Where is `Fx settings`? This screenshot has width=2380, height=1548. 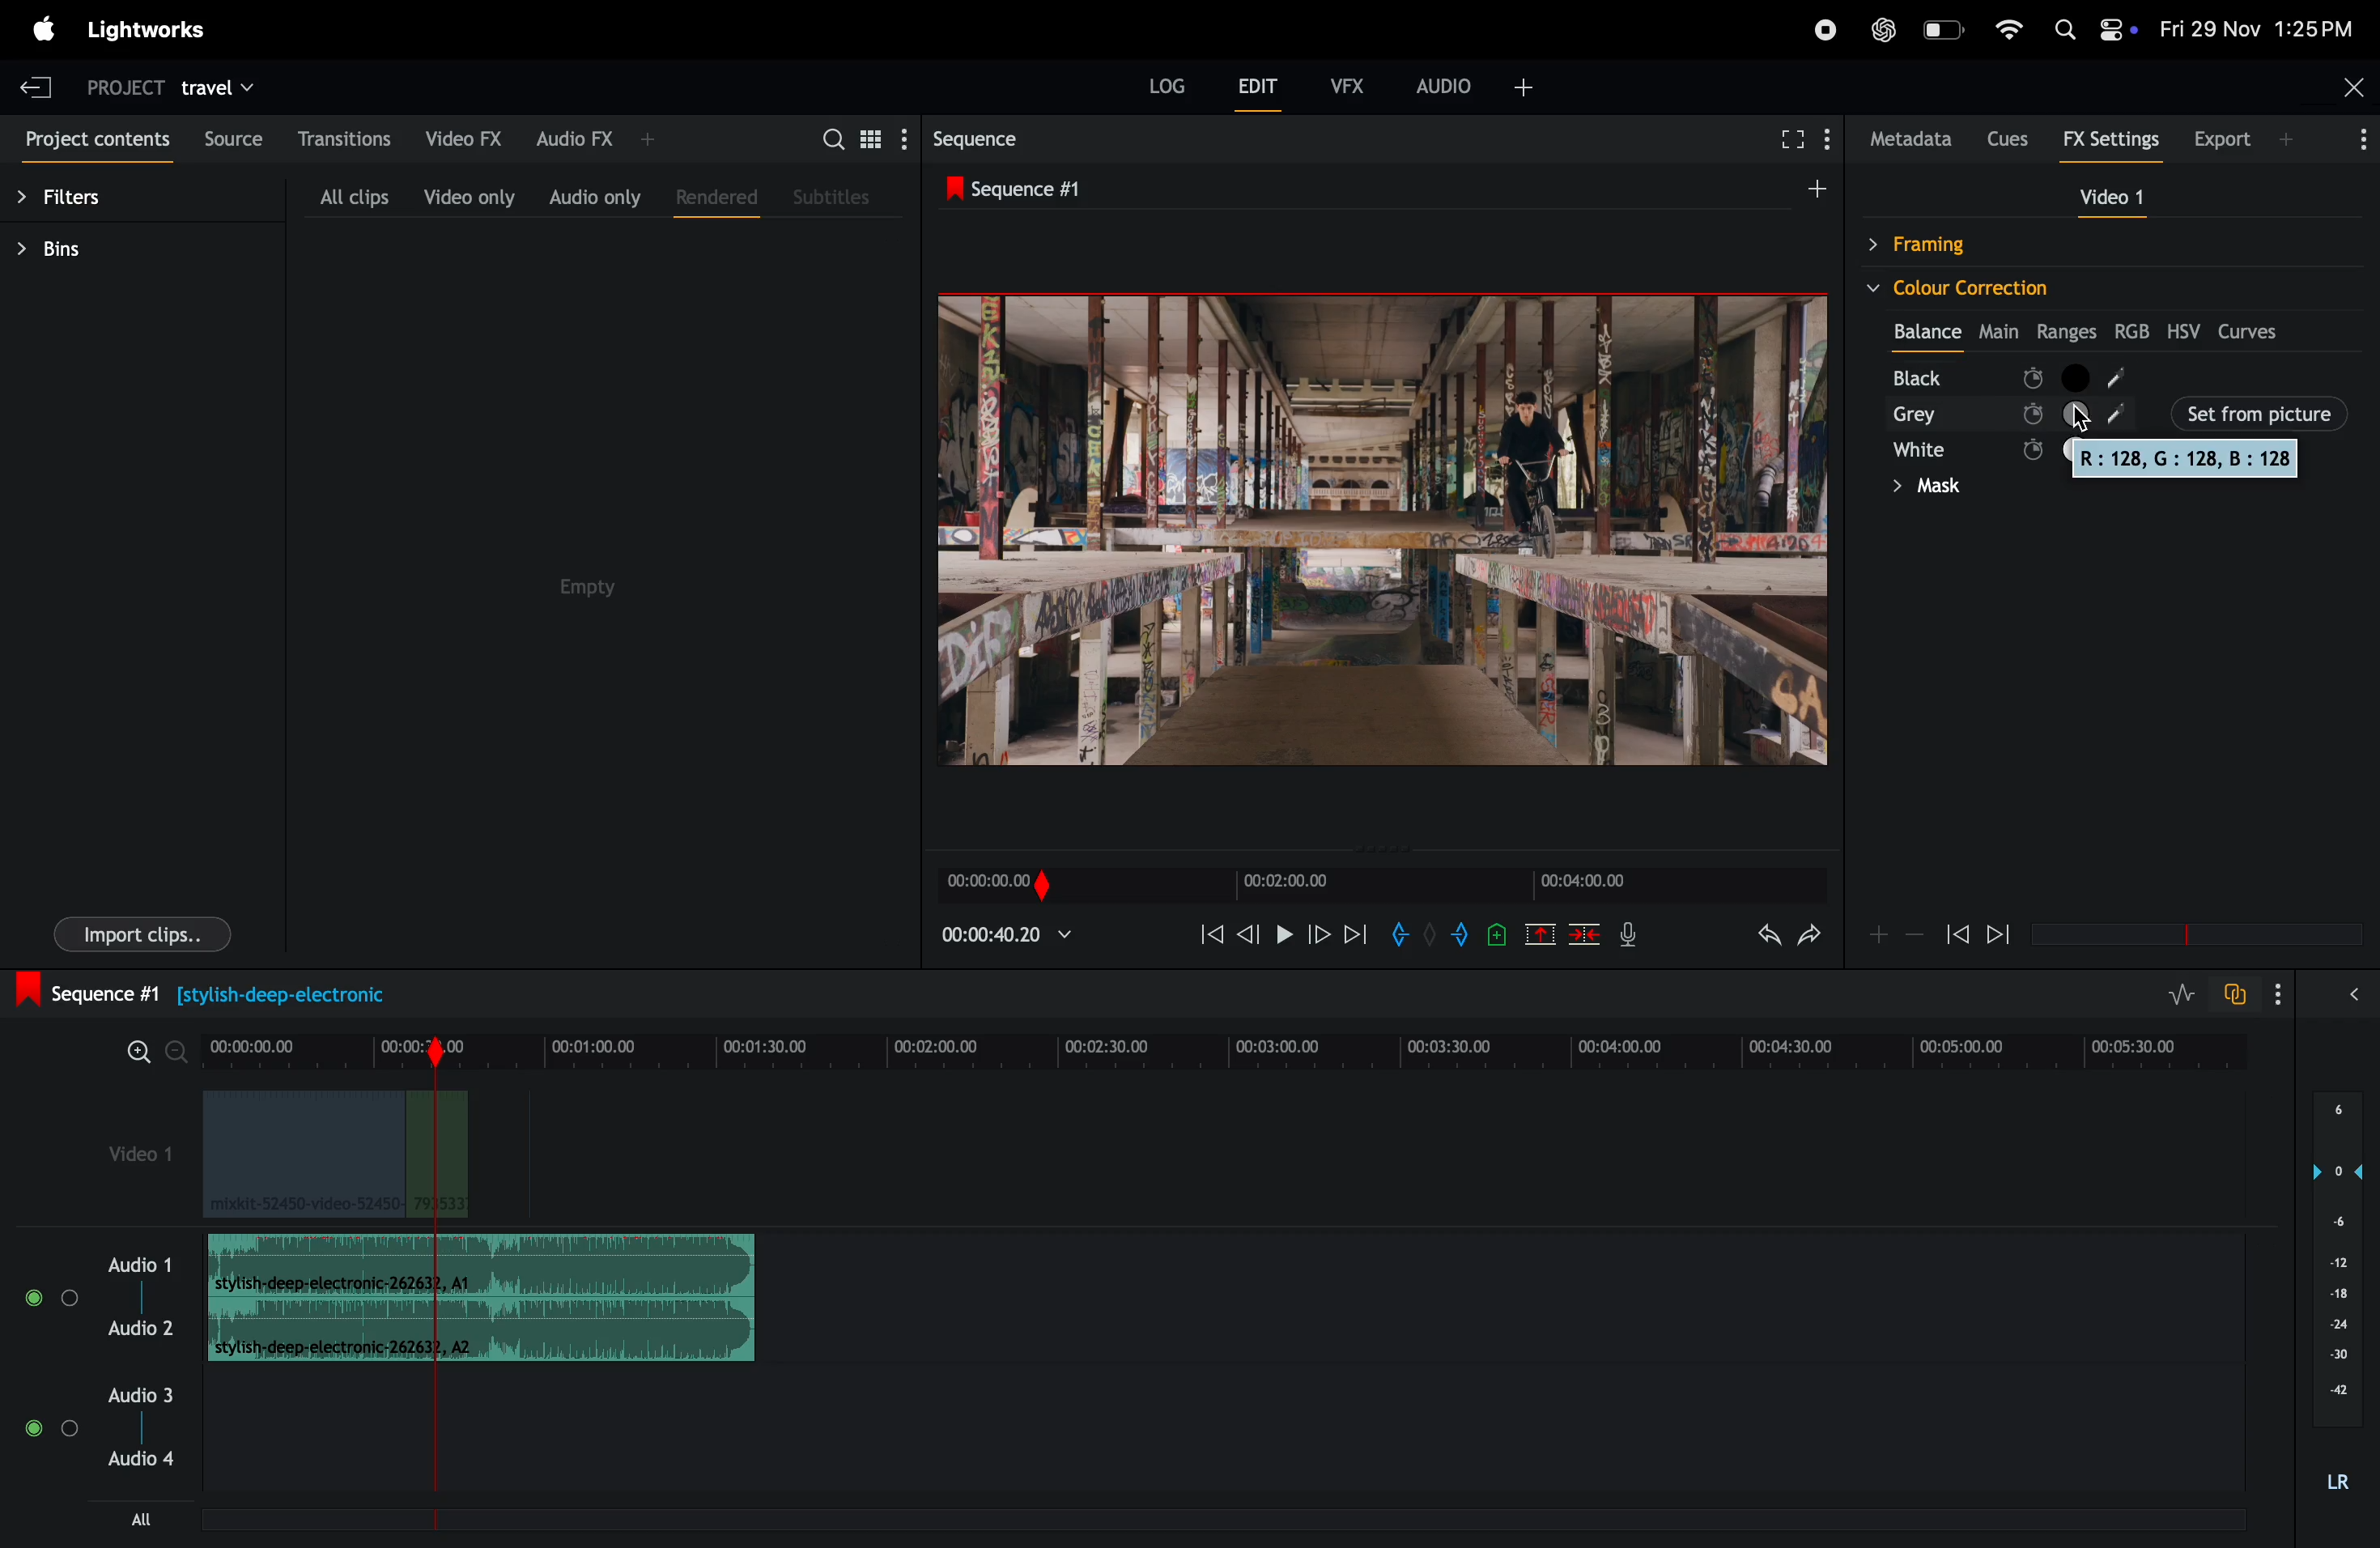 Fx settings is located at coordinates (2111, 142).